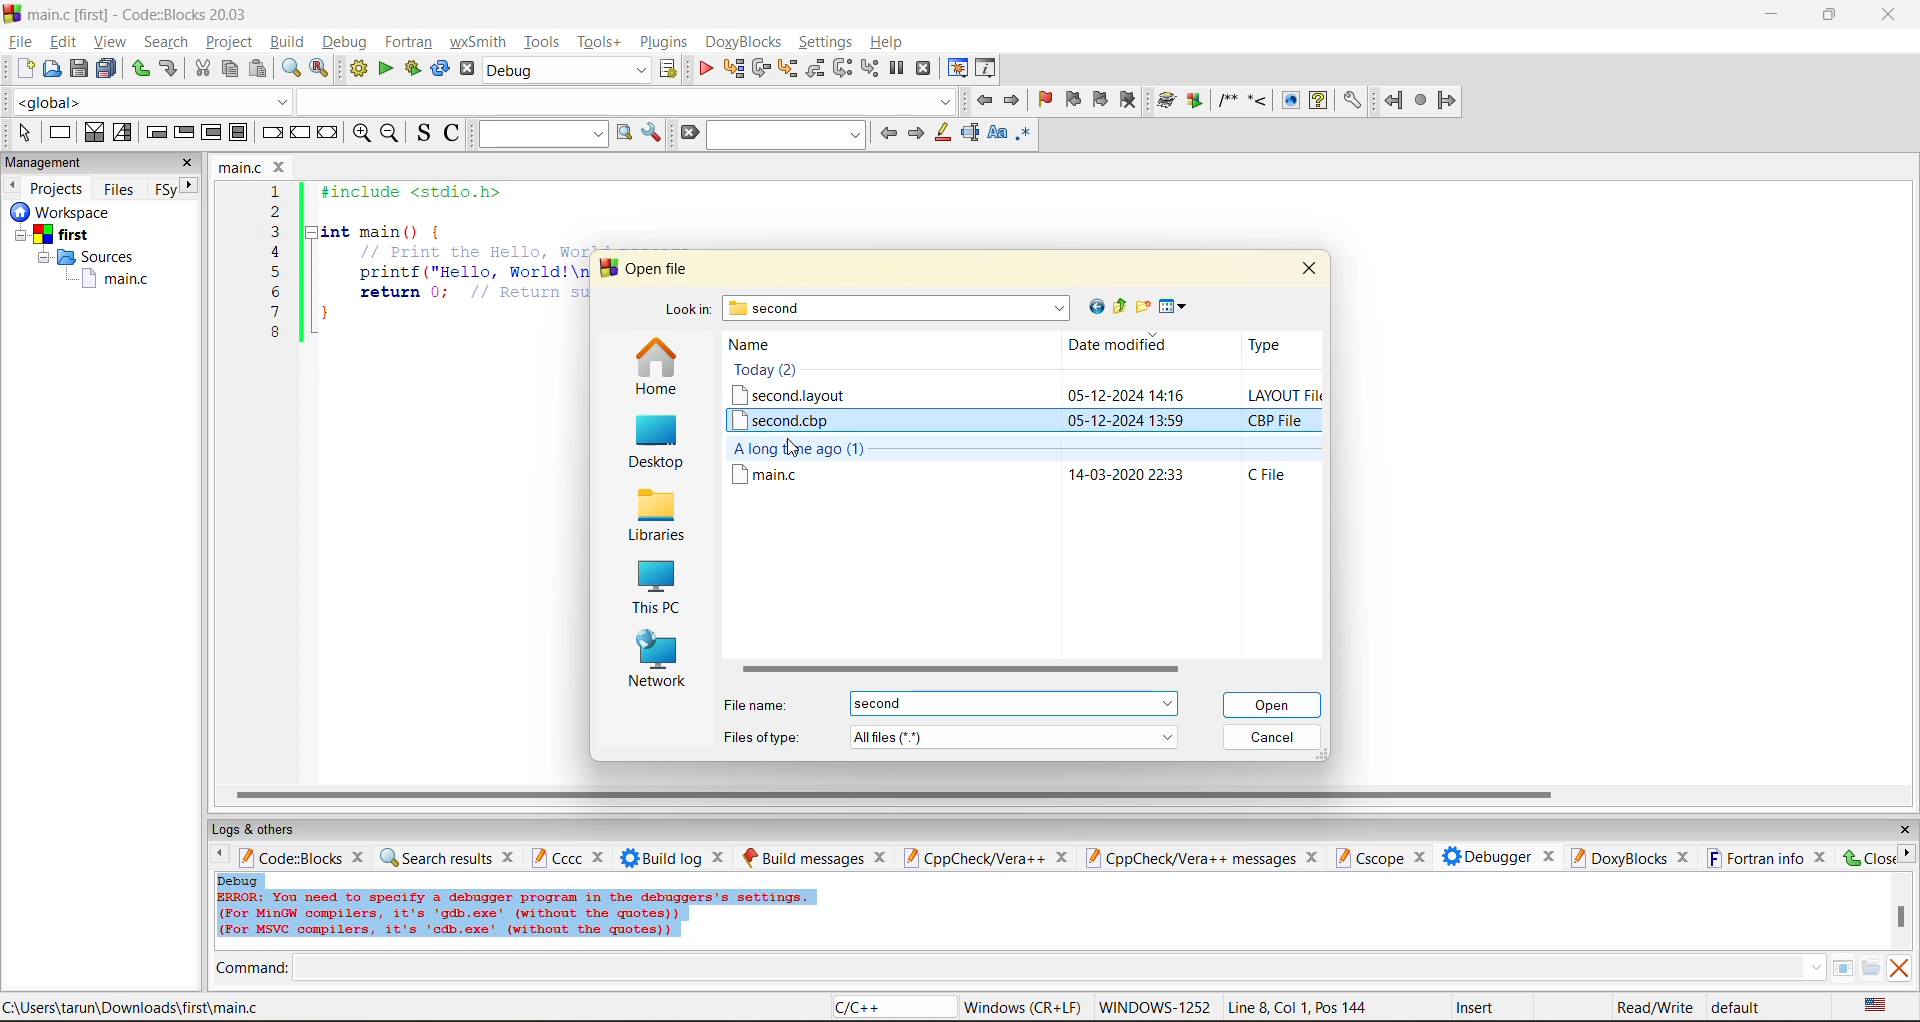 The height and width of the screenshot is (1022, 1920). What do you see at coordinates (957, 670) in the screenshot?
I see `horizontal scroll bar` at bounding box center [957, 670].